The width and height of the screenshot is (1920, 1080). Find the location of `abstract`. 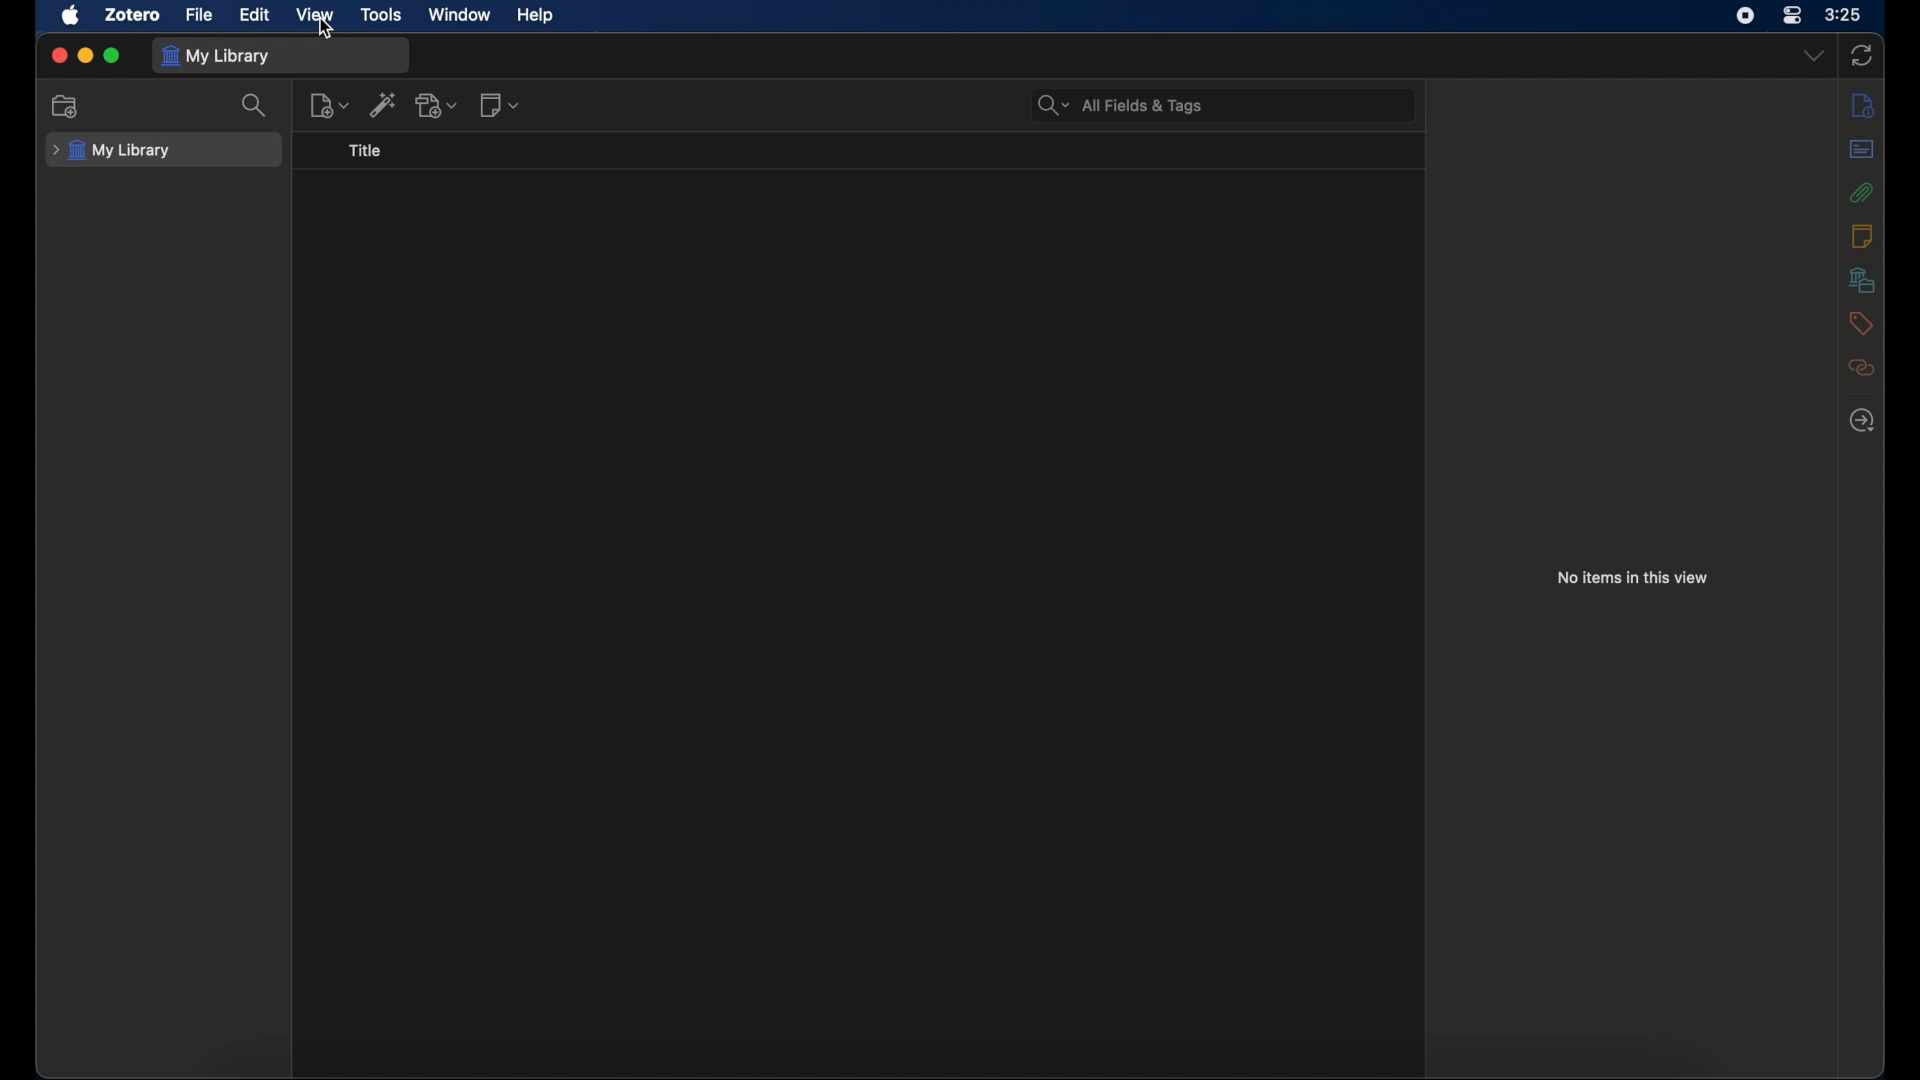

abstract is located at coordinates (1864, 149).